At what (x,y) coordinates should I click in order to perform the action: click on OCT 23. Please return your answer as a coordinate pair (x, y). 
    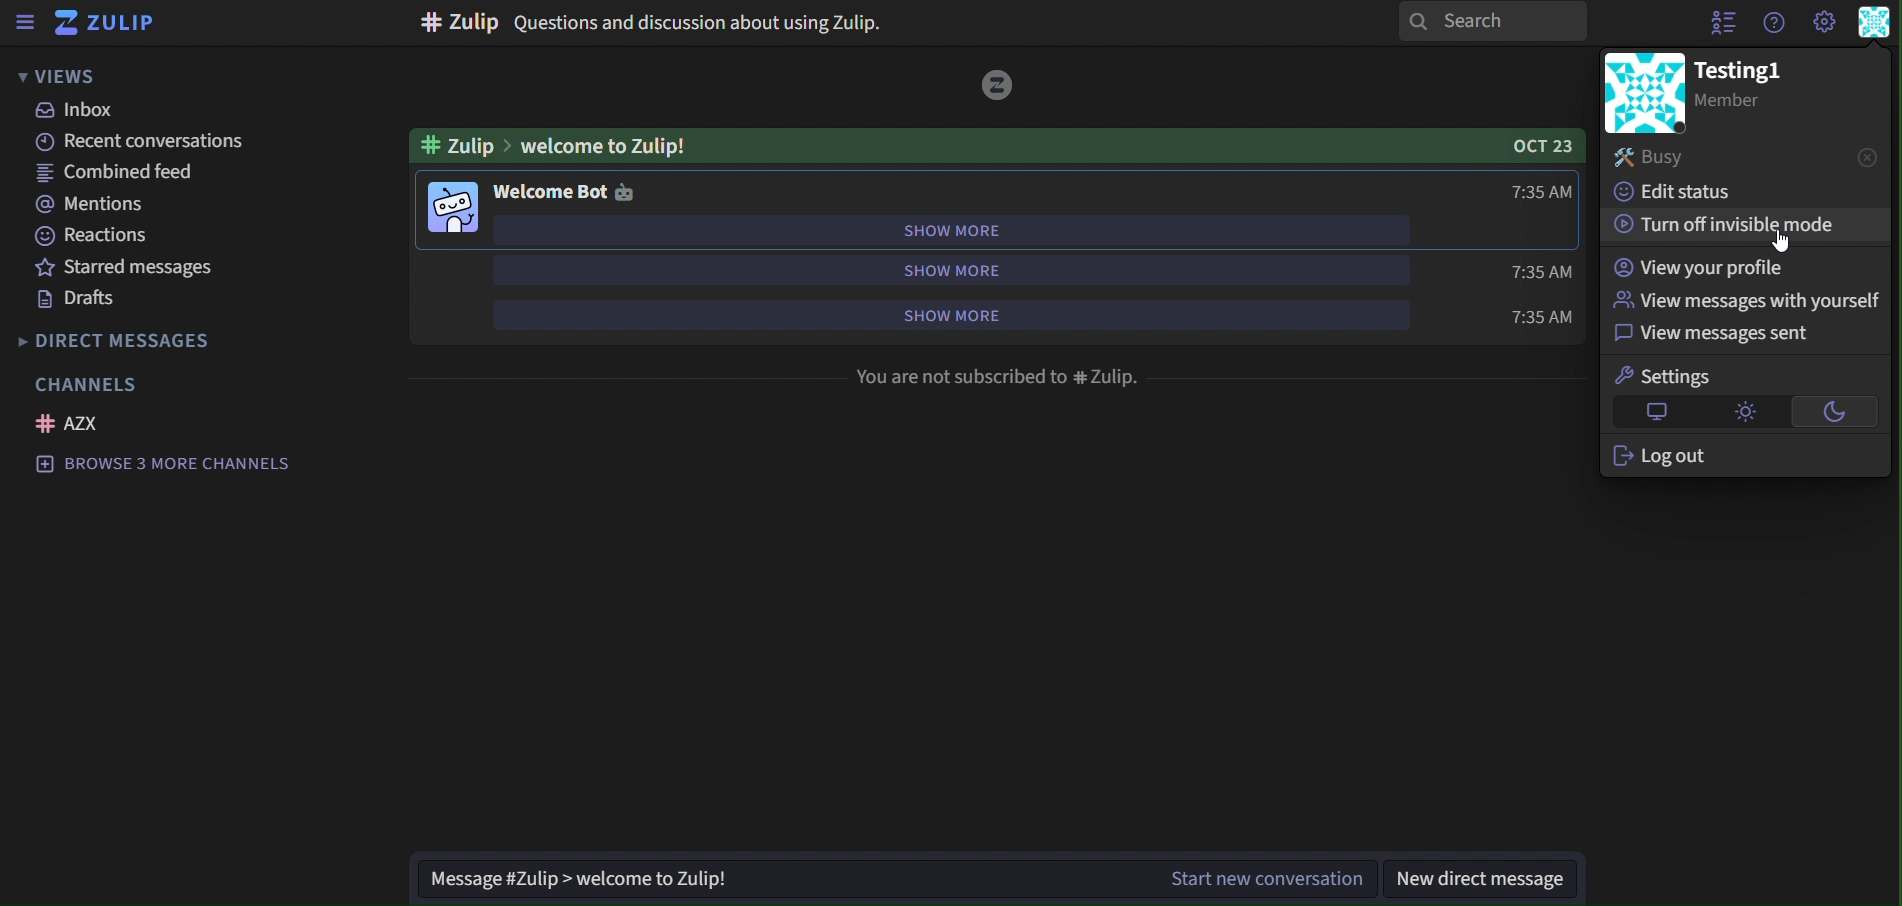
    Looking at the image, I should click on (1540, 146).